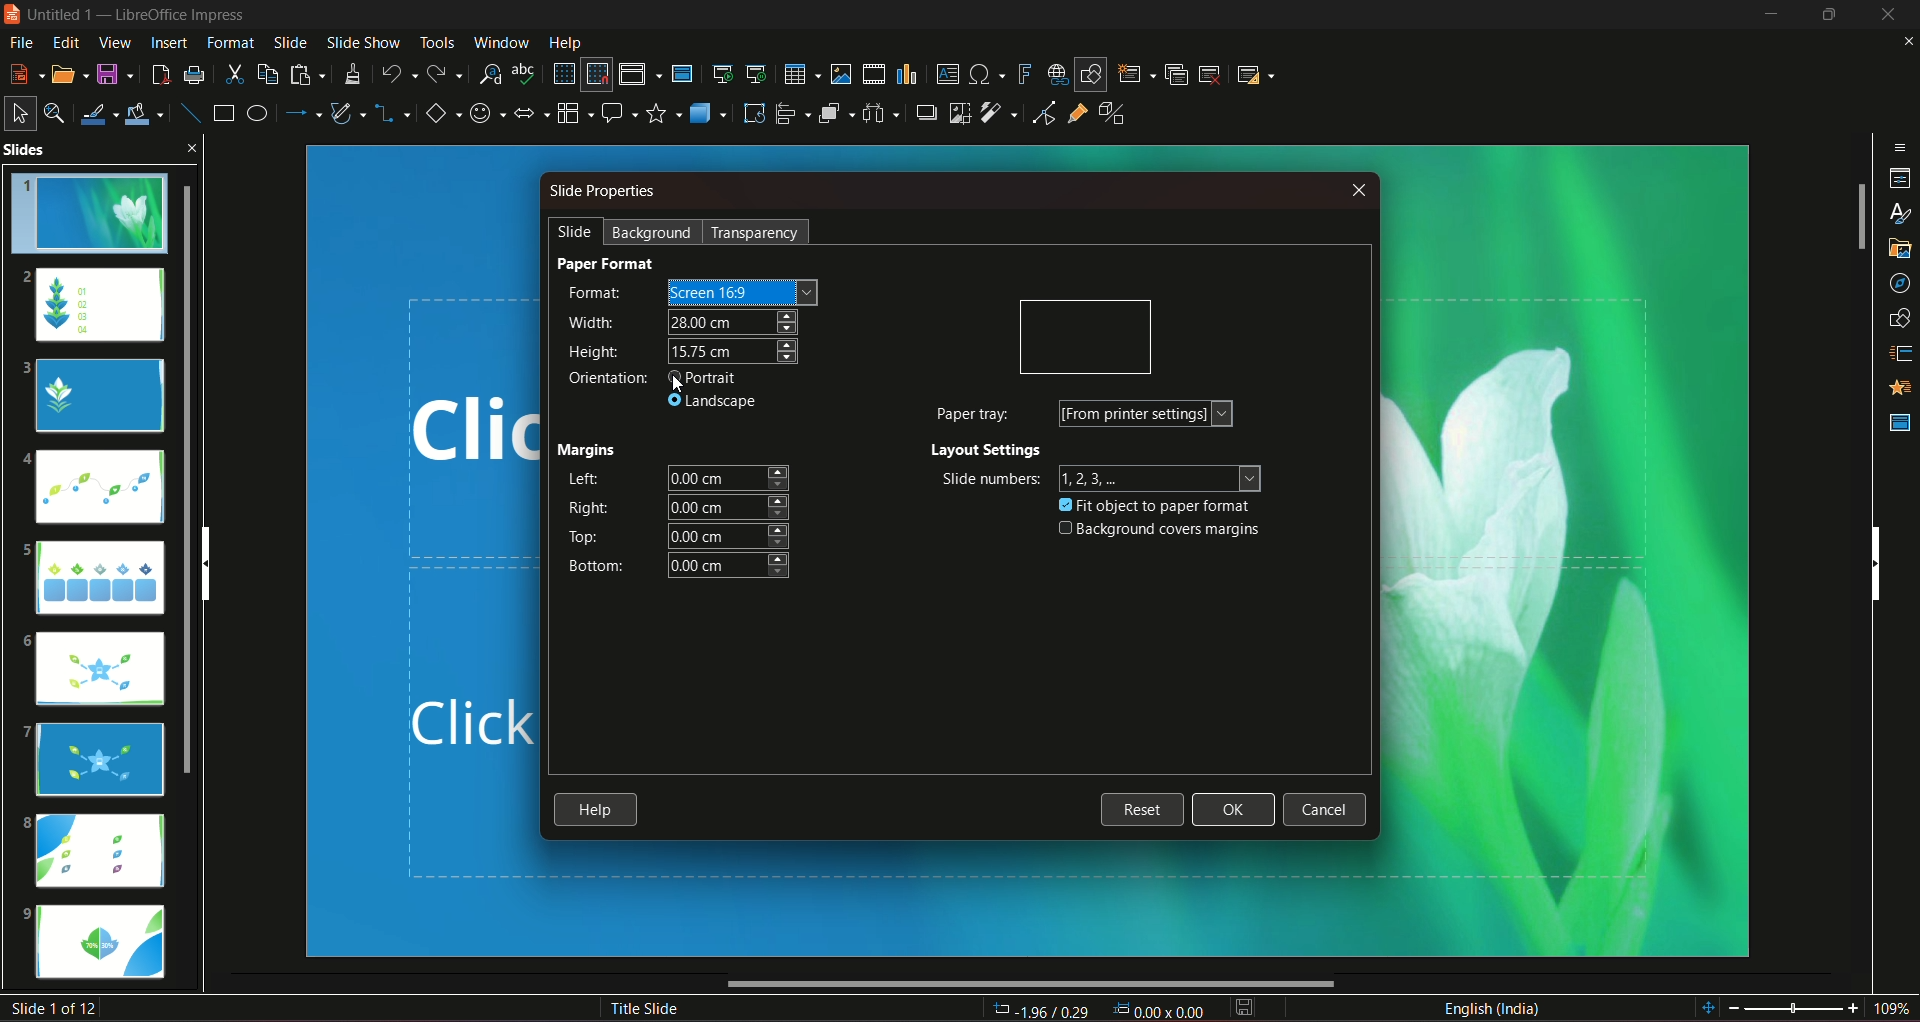  I want to click on close, so click(1888, 15).